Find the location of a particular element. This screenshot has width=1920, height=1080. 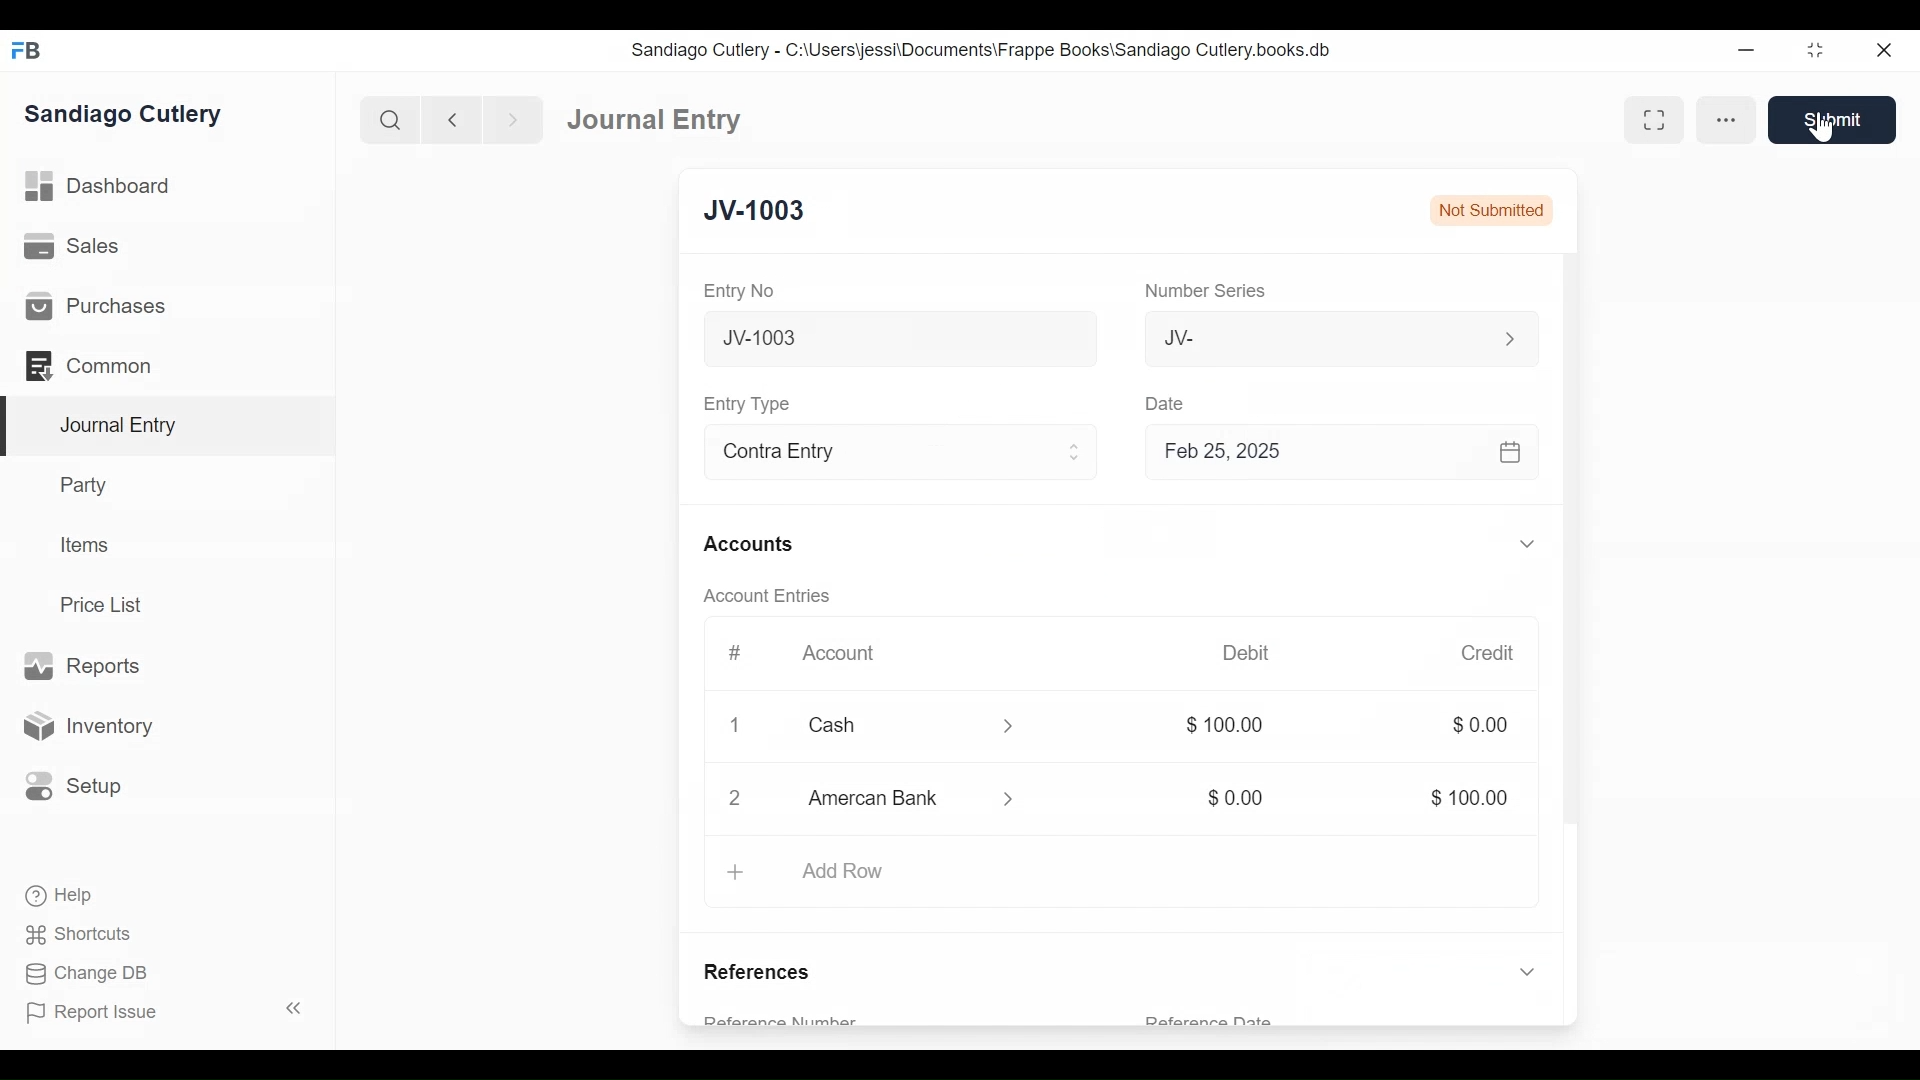

Purchases is located at coordinates (96, 307).